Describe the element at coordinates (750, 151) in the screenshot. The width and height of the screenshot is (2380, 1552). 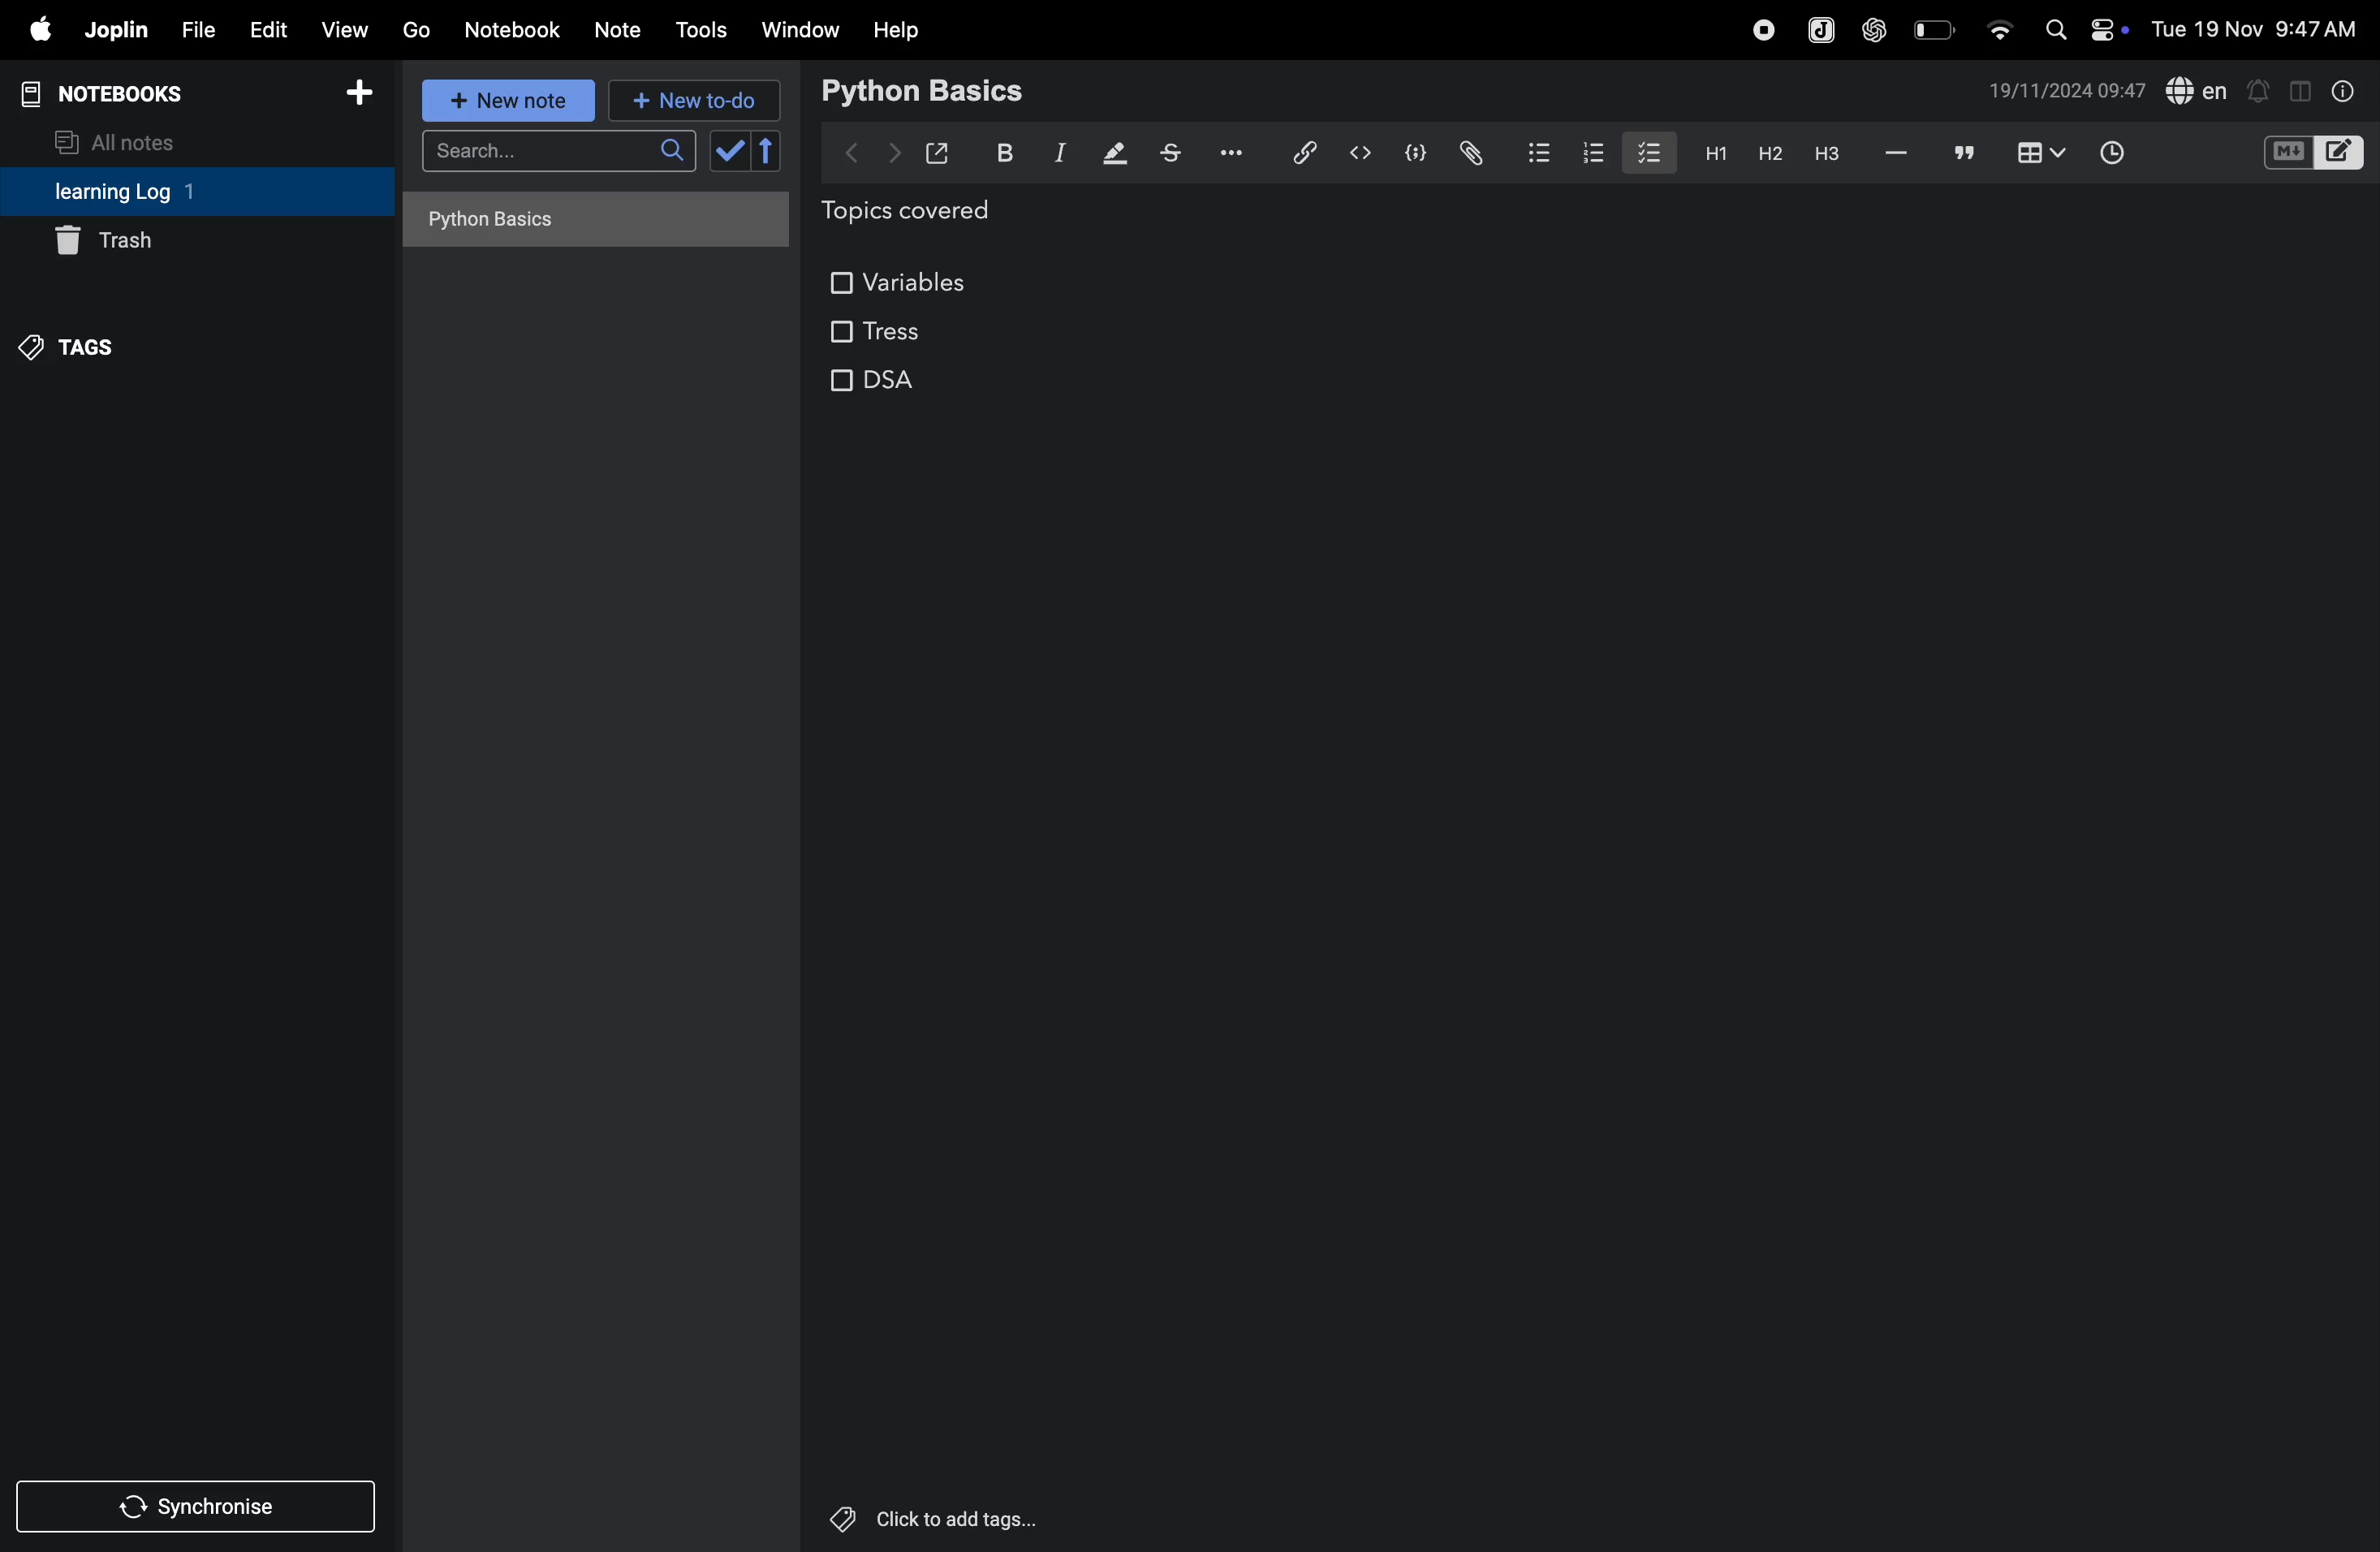
I see `check box` at that location.